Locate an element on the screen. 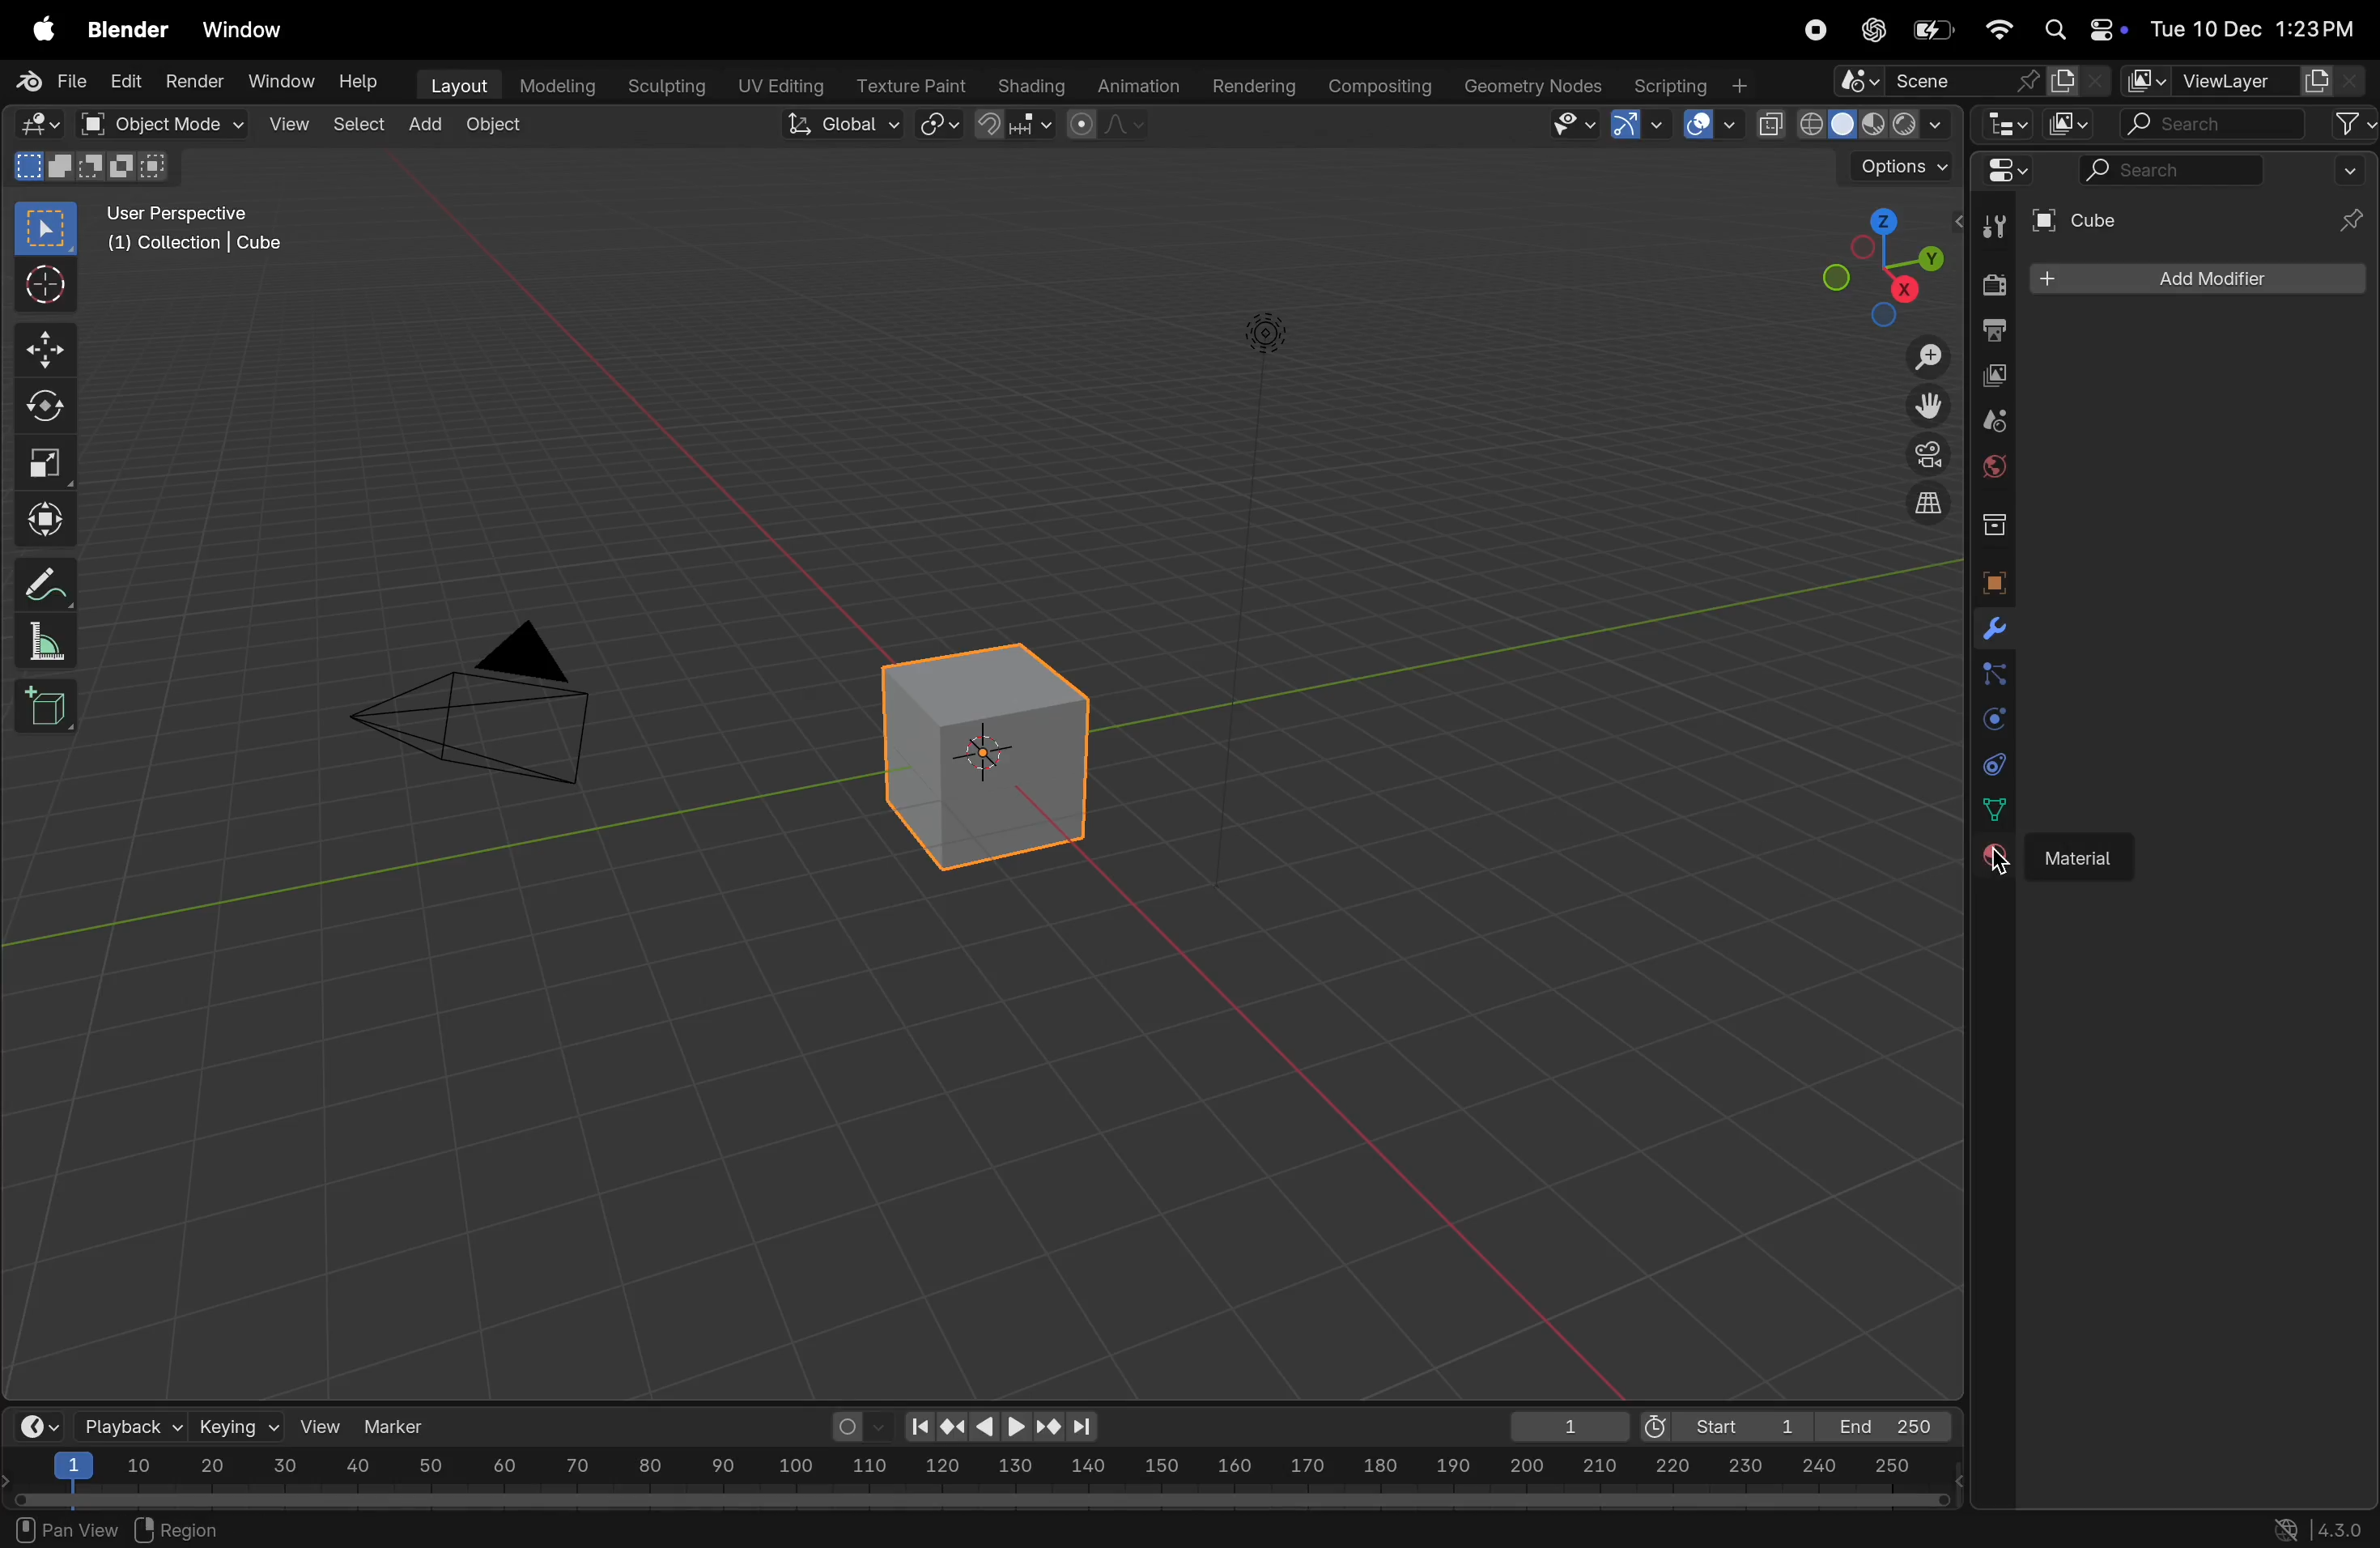 The height and width of the screenshot is (1548, 2380). region is located at coordinates (183, 1526).